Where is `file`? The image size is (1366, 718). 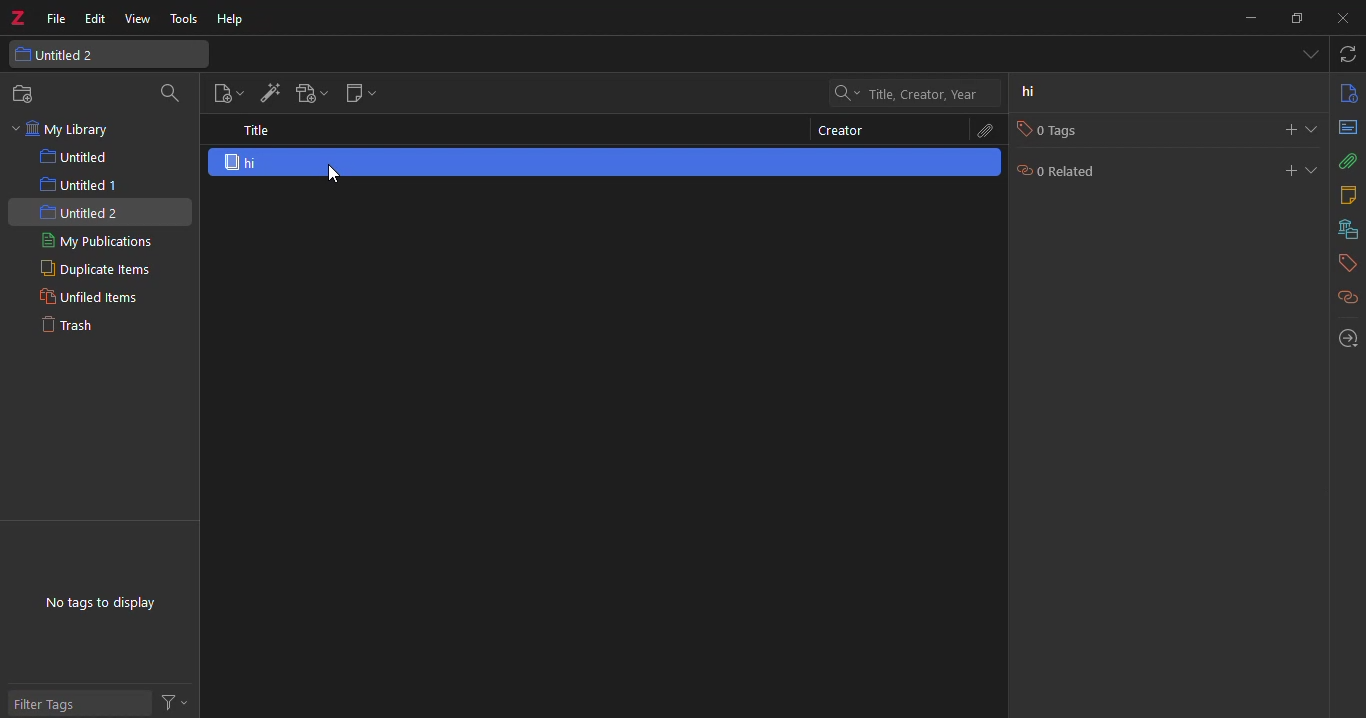
file is located at coordinates (55, 19).